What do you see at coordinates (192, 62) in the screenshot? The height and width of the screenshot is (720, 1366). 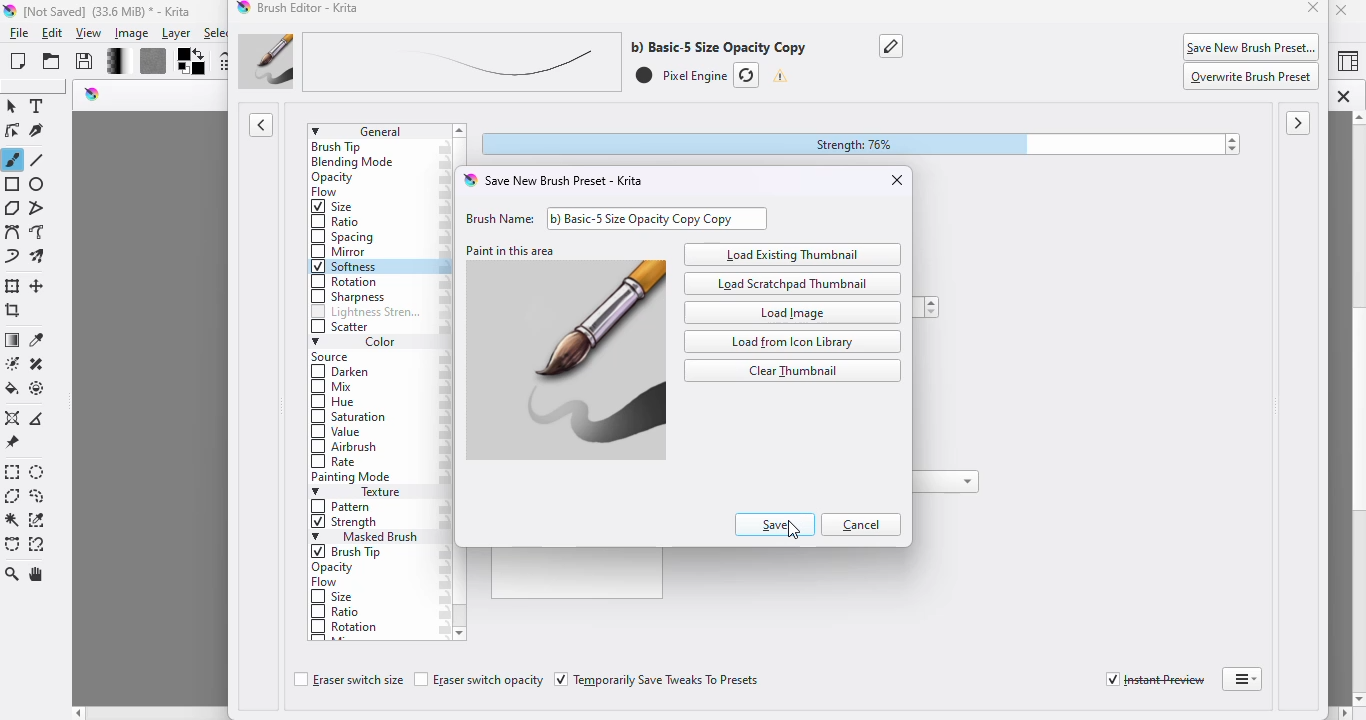 I see `foreground/background color settings` at bounding box center [192, 62].